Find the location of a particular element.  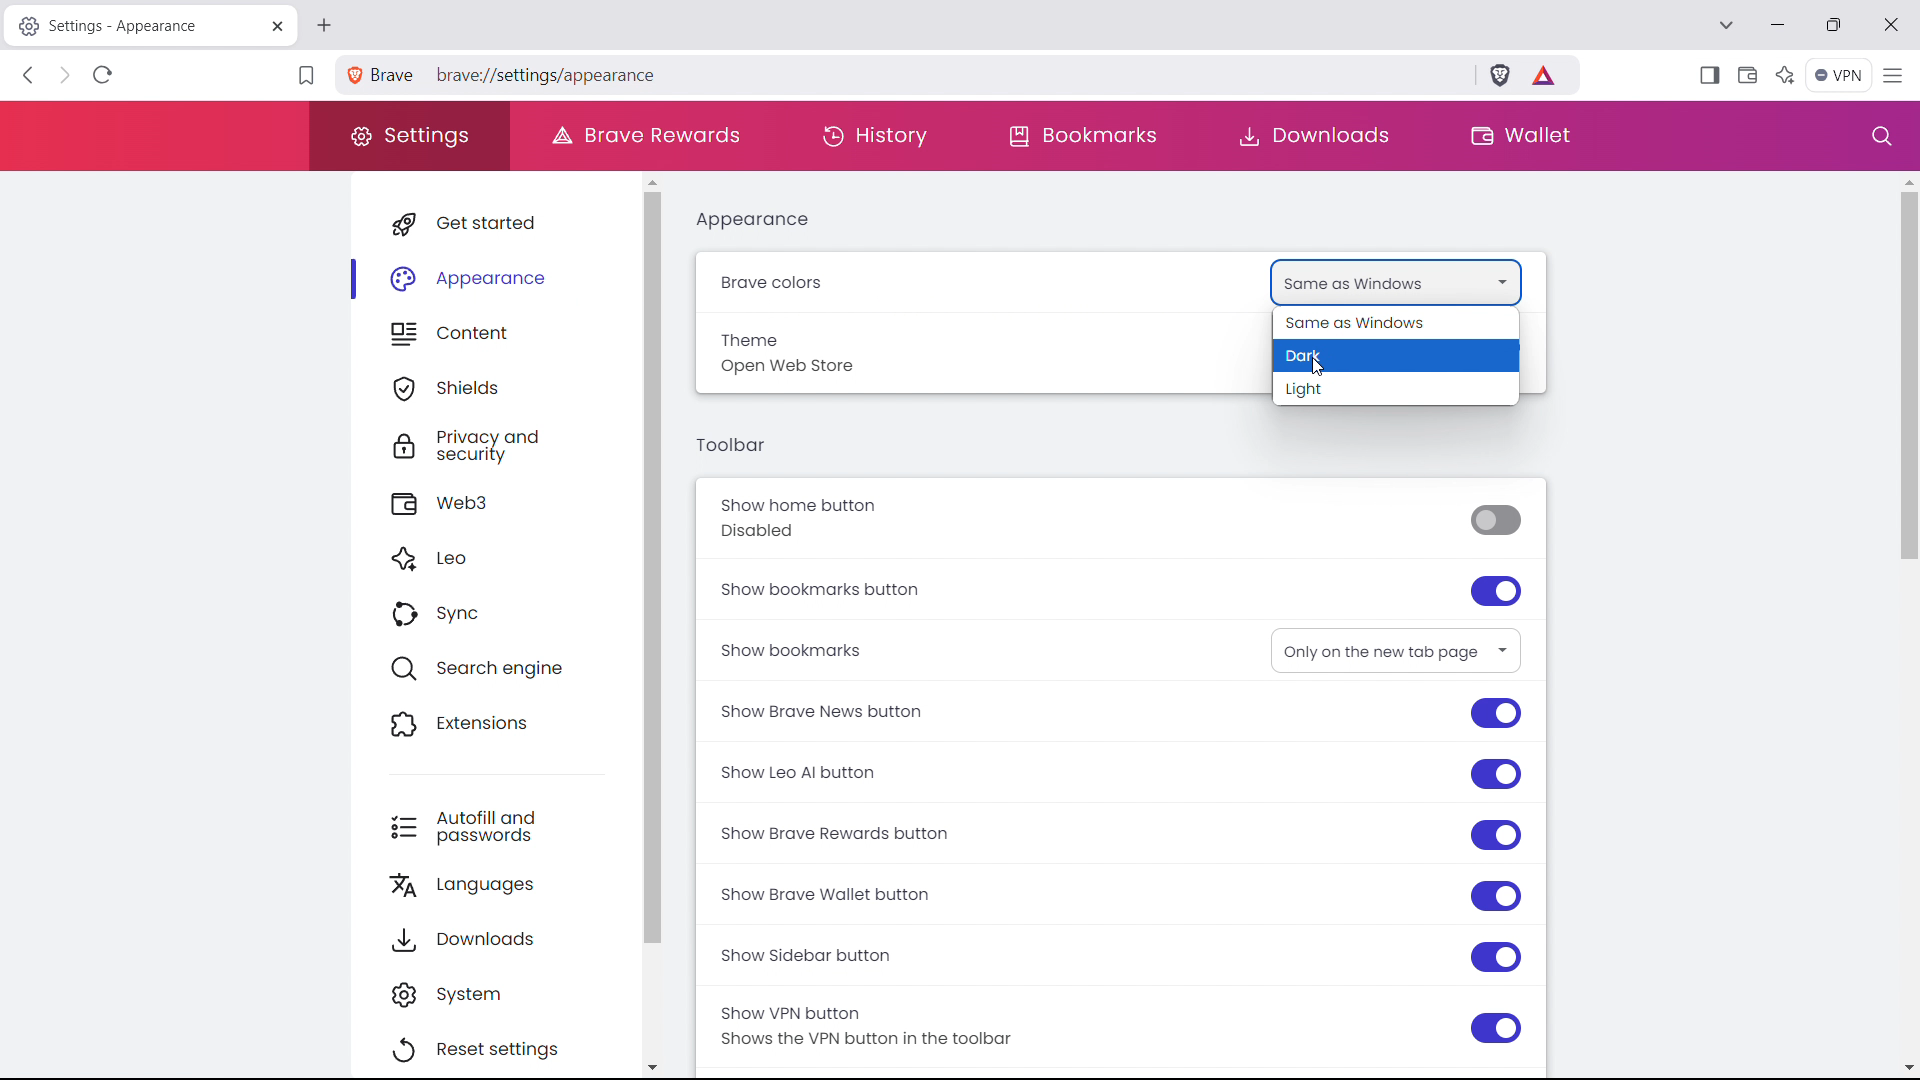

search is located at coordinates (1875, 134).